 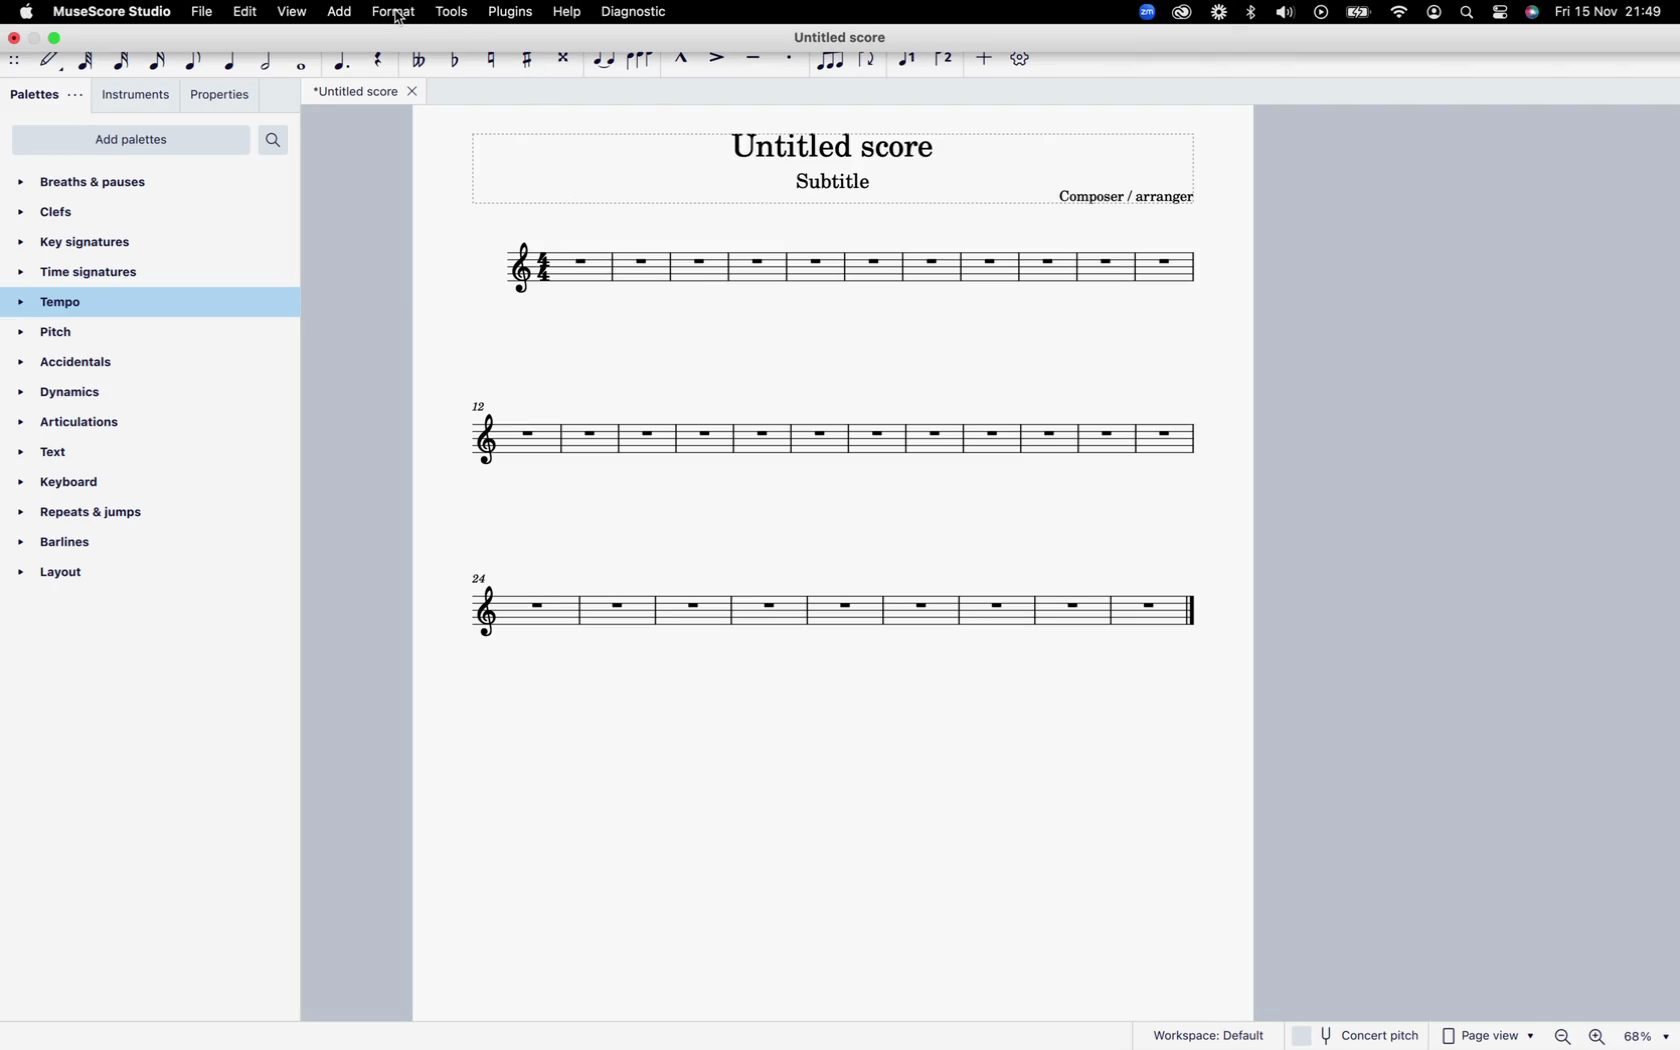 What do you see at coordinates (82, 427) in the screenshot?
I see `articulations` at bounding box center [82, 427].